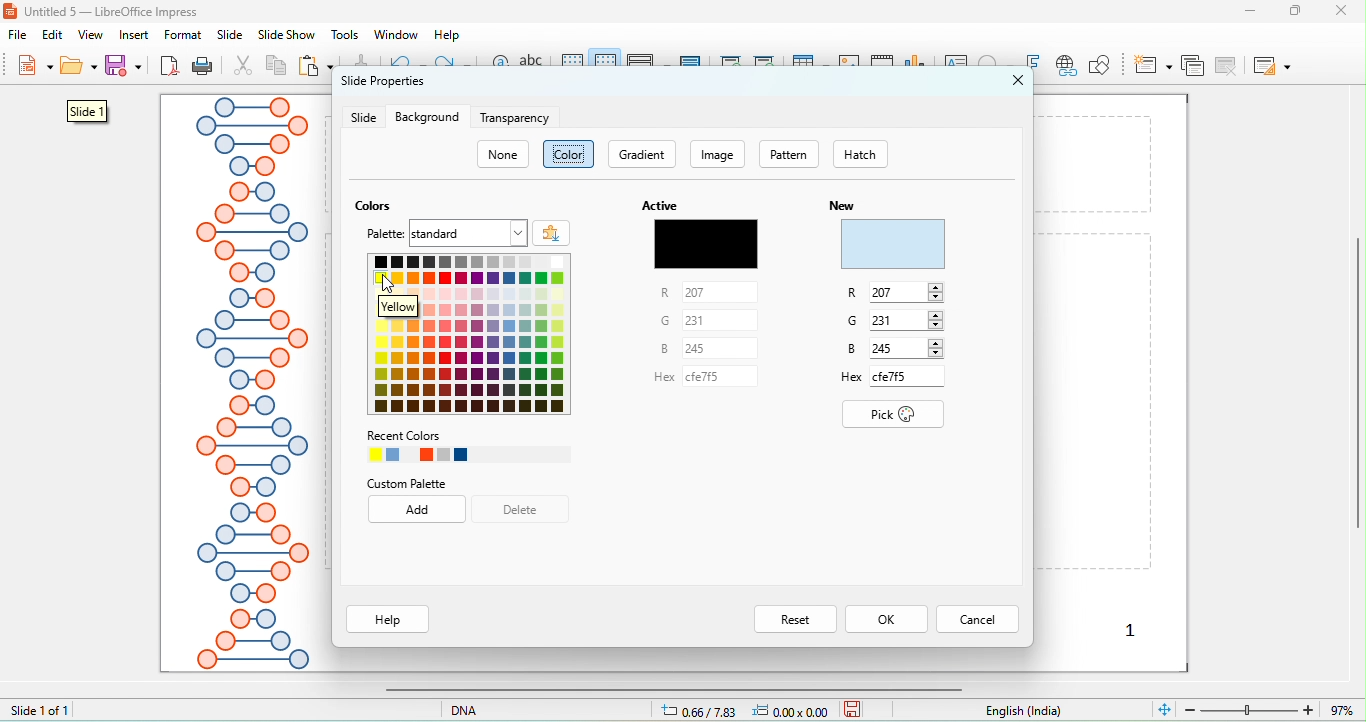 Image resolution: width=1366 pixels, height=722 pixels. Describe the element at coordinates (899, 350) in the screenshot. I see `B` at that location.